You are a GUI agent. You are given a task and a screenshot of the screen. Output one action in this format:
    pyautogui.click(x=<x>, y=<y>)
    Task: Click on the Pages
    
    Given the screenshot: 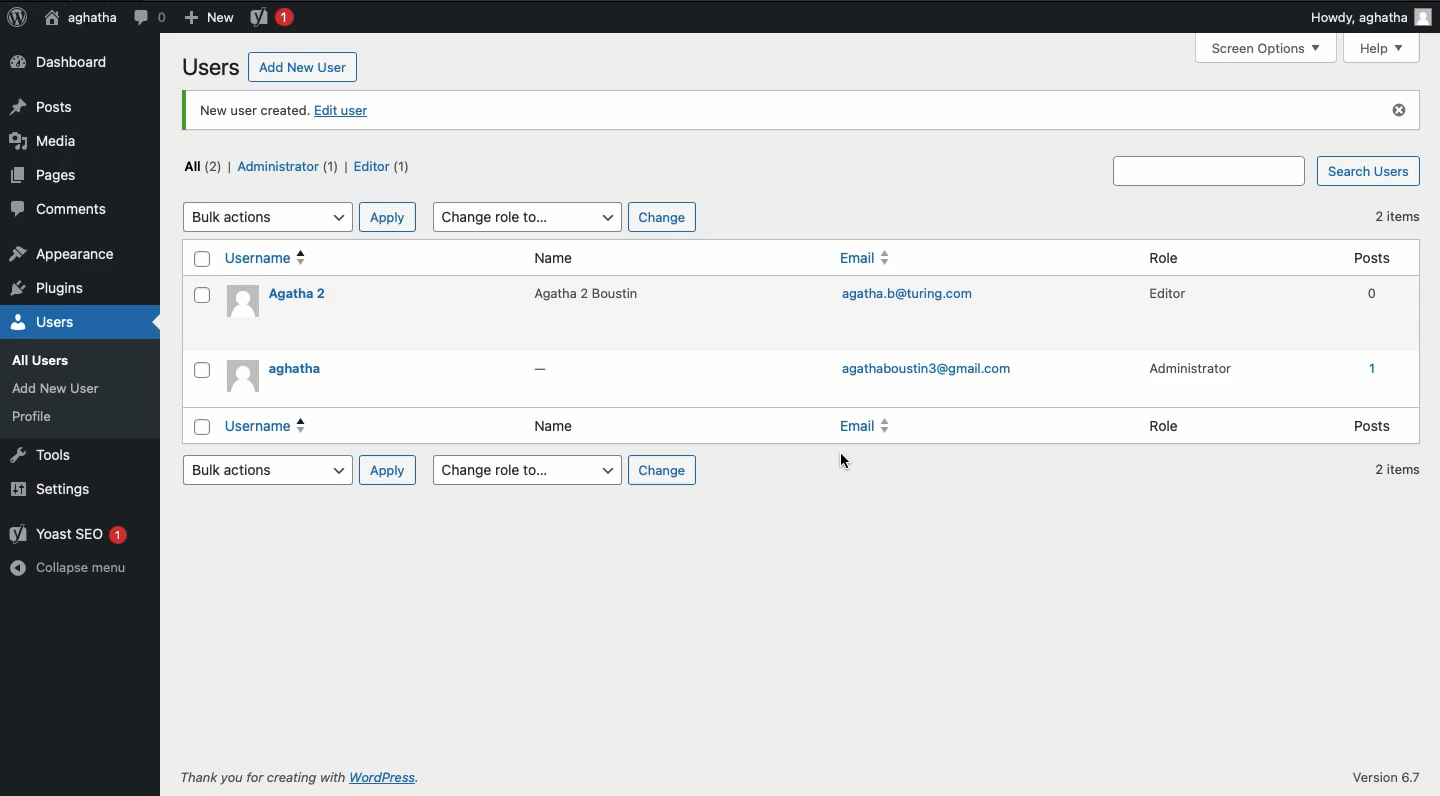 What is the action you would take?
    pyautogui.click(x=50, y=179)
    